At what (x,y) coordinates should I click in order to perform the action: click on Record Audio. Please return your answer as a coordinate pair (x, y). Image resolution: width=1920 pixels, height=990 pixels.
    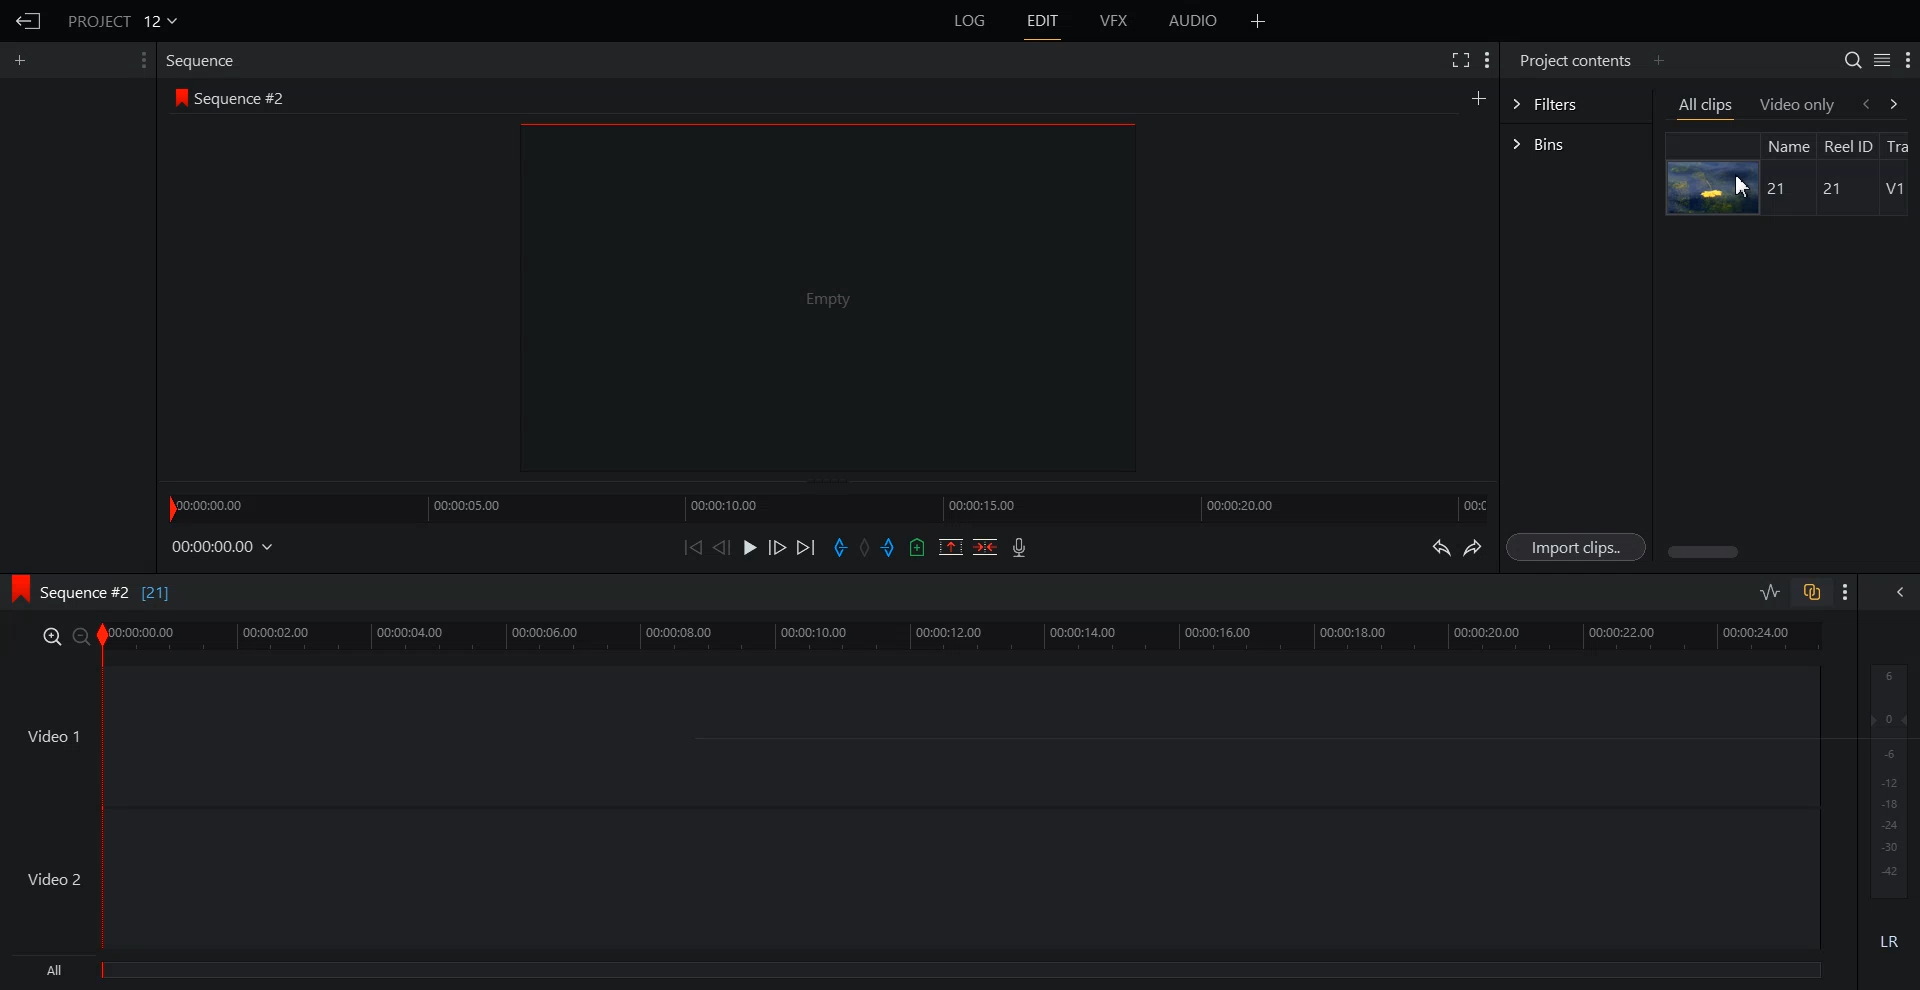
    Looking at the image, I should click on (1020, 547).